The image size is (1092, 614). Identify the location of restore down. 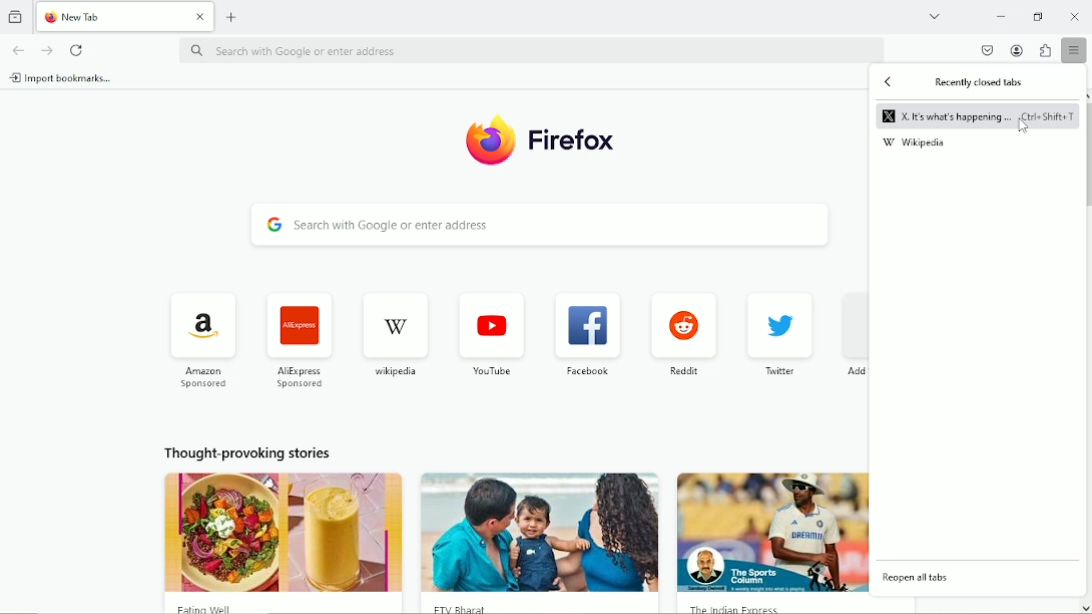
(1037, 18).